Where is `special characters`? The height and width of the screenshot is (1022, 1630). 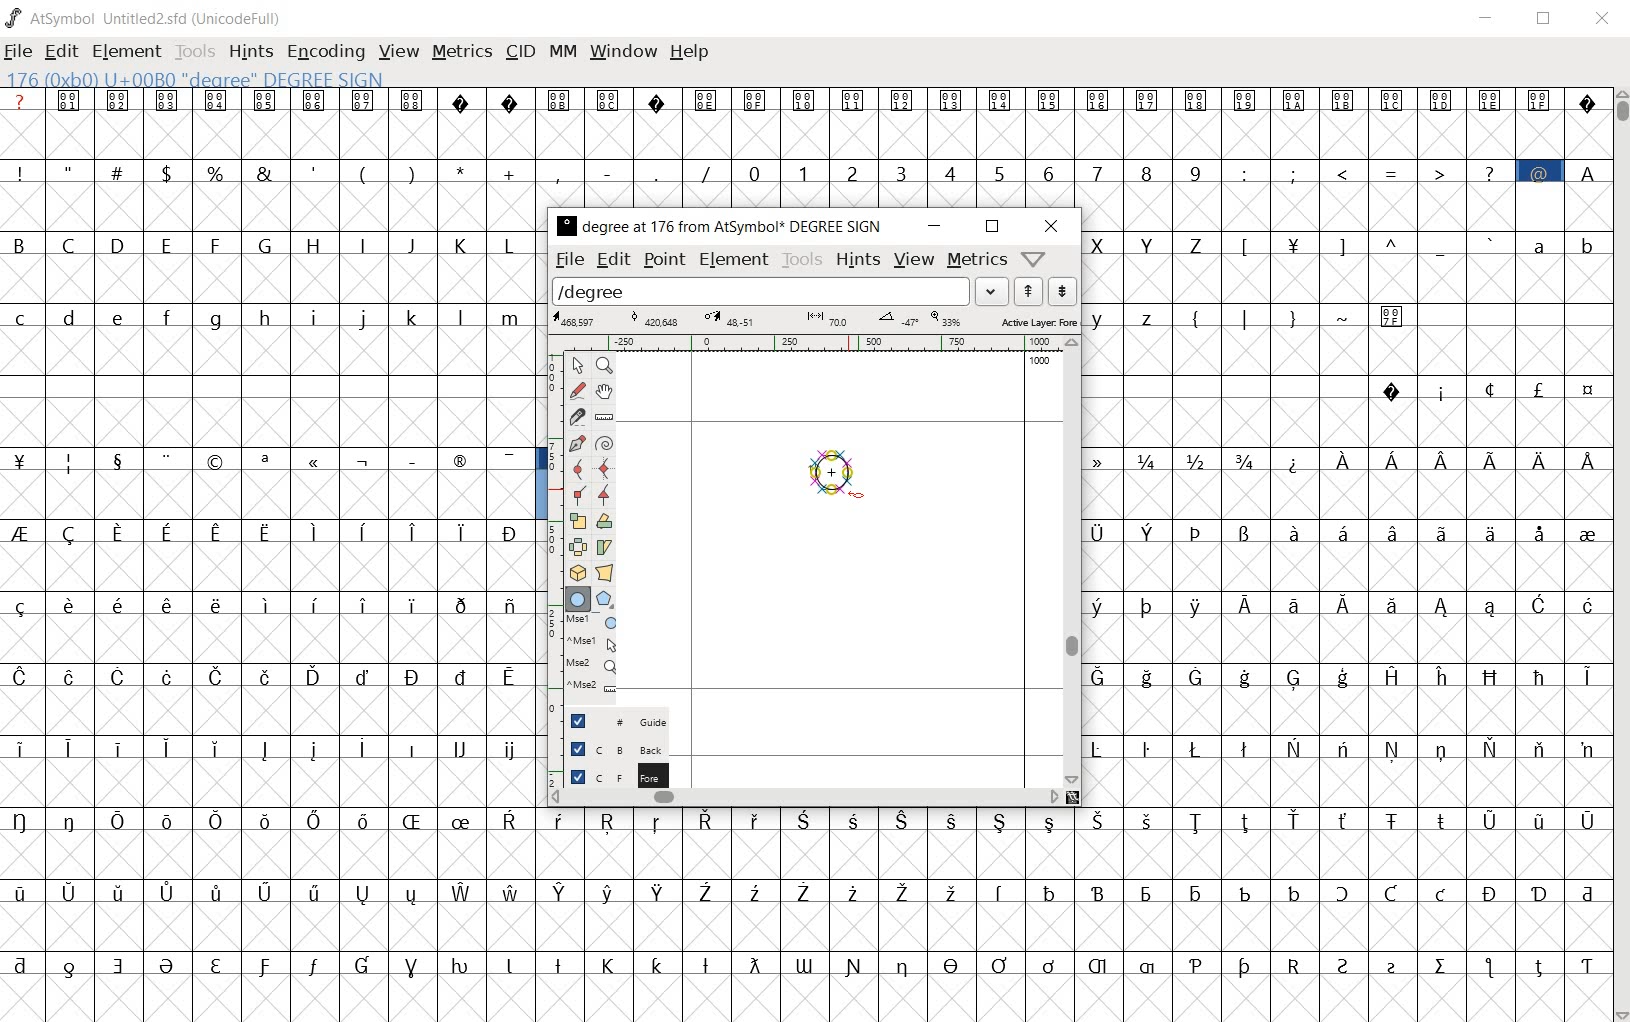 special characters is located at coordinates (1368, 172).